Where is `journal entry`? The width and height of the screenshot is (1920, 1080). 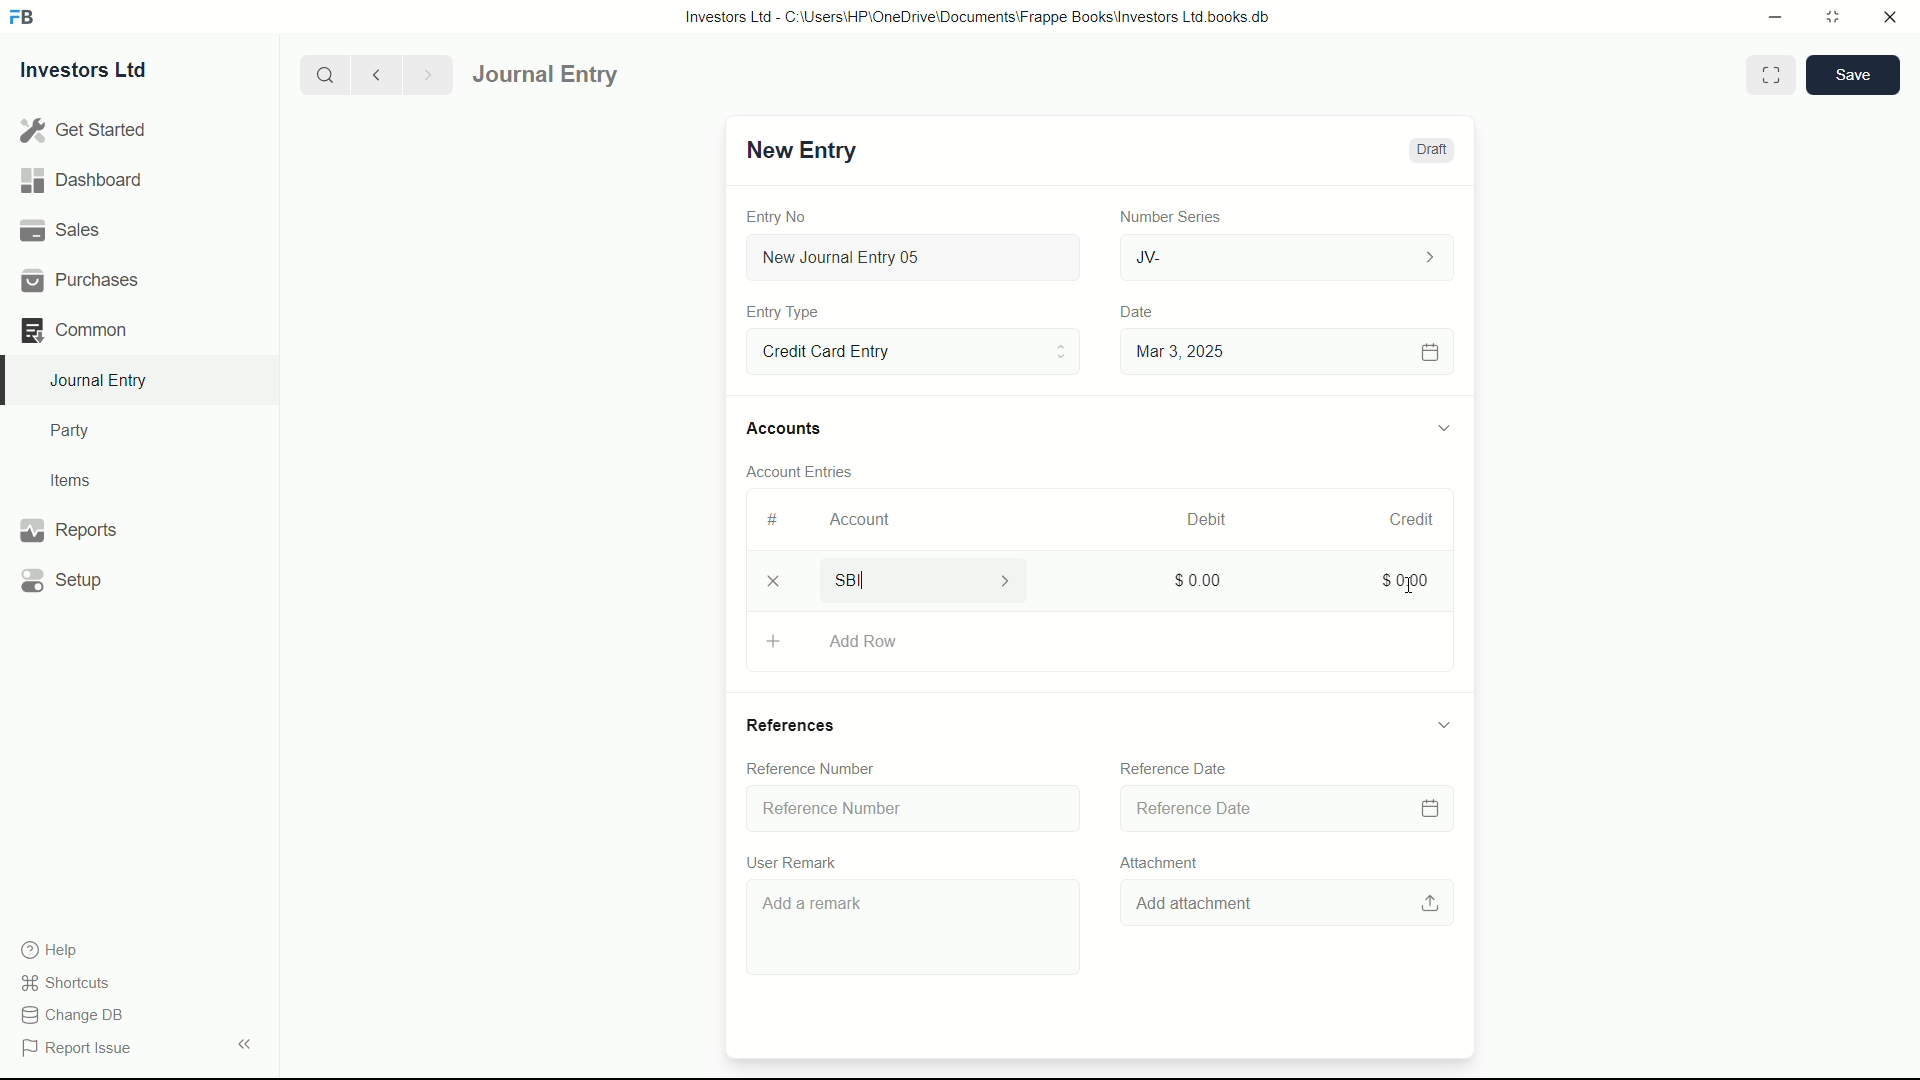
journal entry is located at coordinates (603, 75).